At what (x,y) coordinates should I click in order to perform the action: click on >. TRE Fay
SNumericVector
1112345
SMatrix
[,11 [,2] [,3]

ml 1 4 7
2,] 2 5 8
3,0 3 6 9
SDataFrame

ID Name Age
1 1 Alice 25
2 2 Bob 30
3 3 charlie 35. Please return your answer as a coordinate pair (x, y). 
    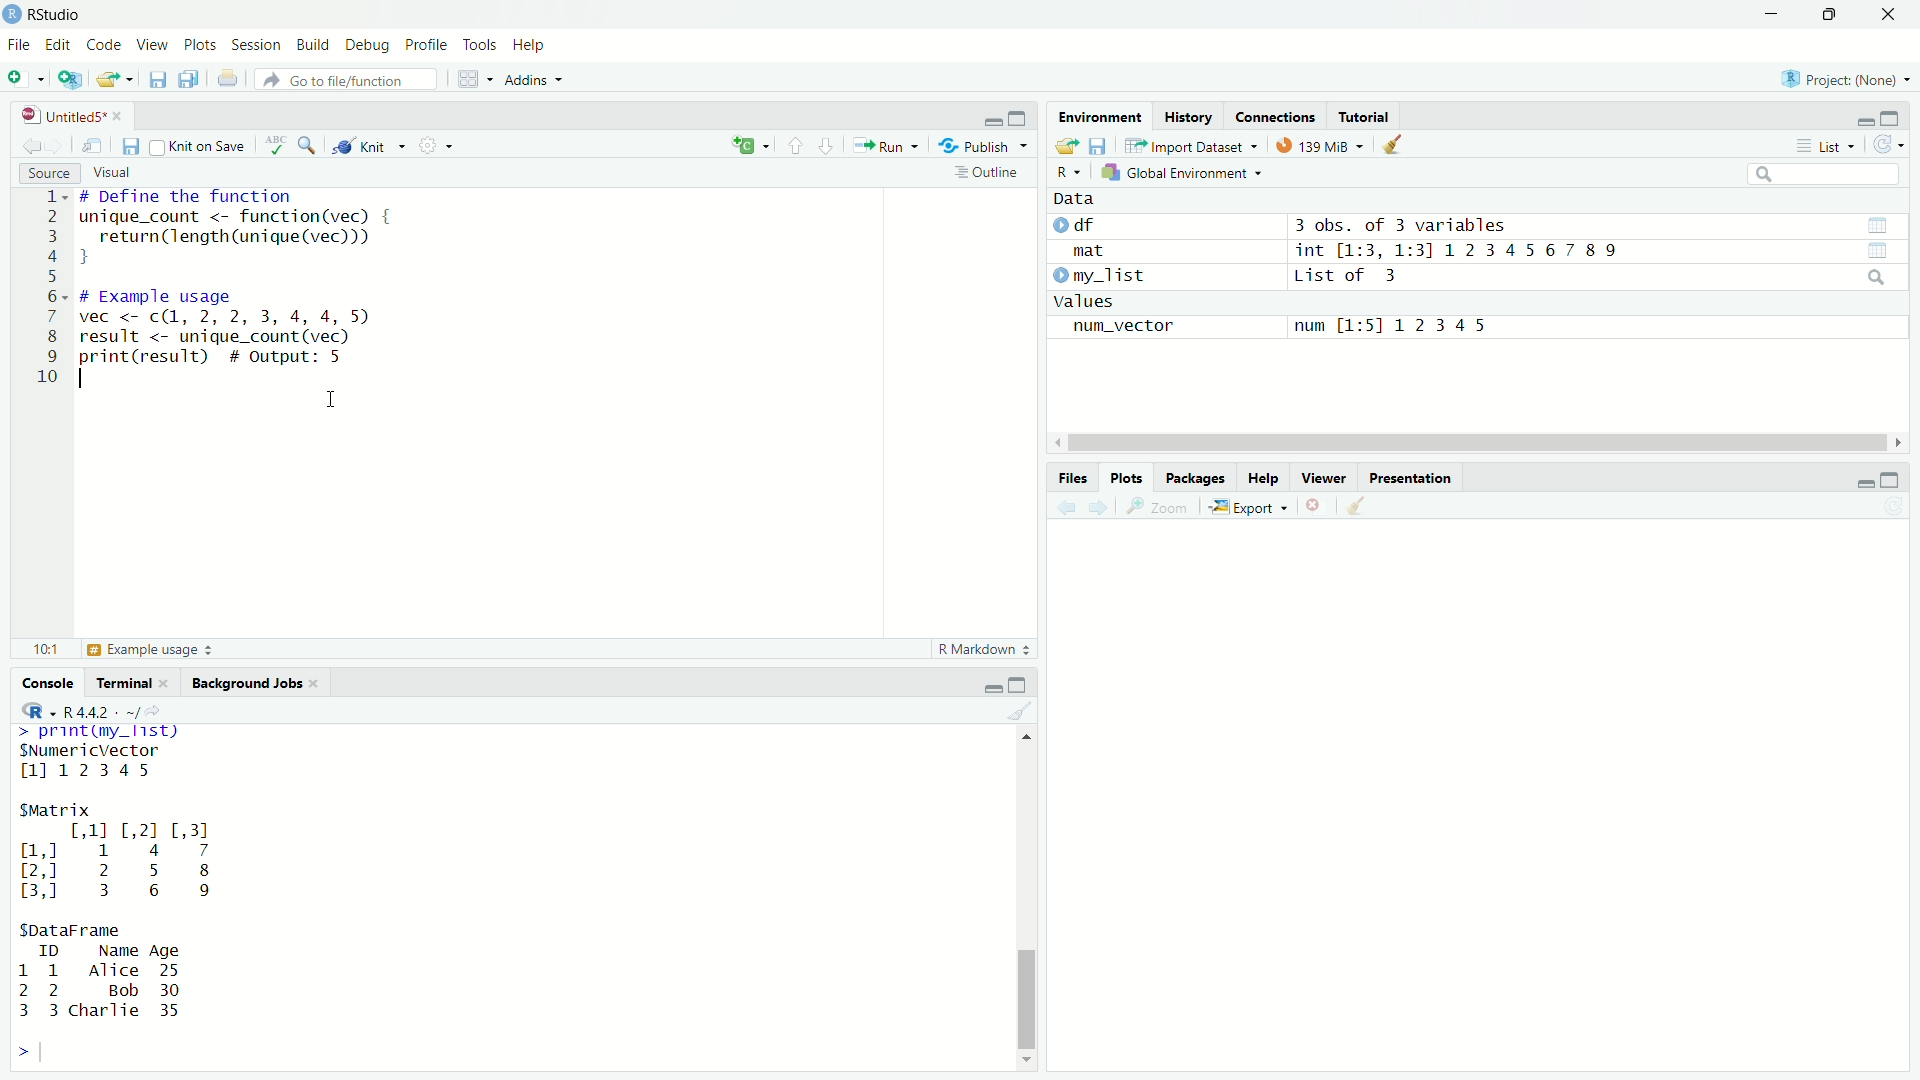
    Looking at the image, I should click on (121, 878).